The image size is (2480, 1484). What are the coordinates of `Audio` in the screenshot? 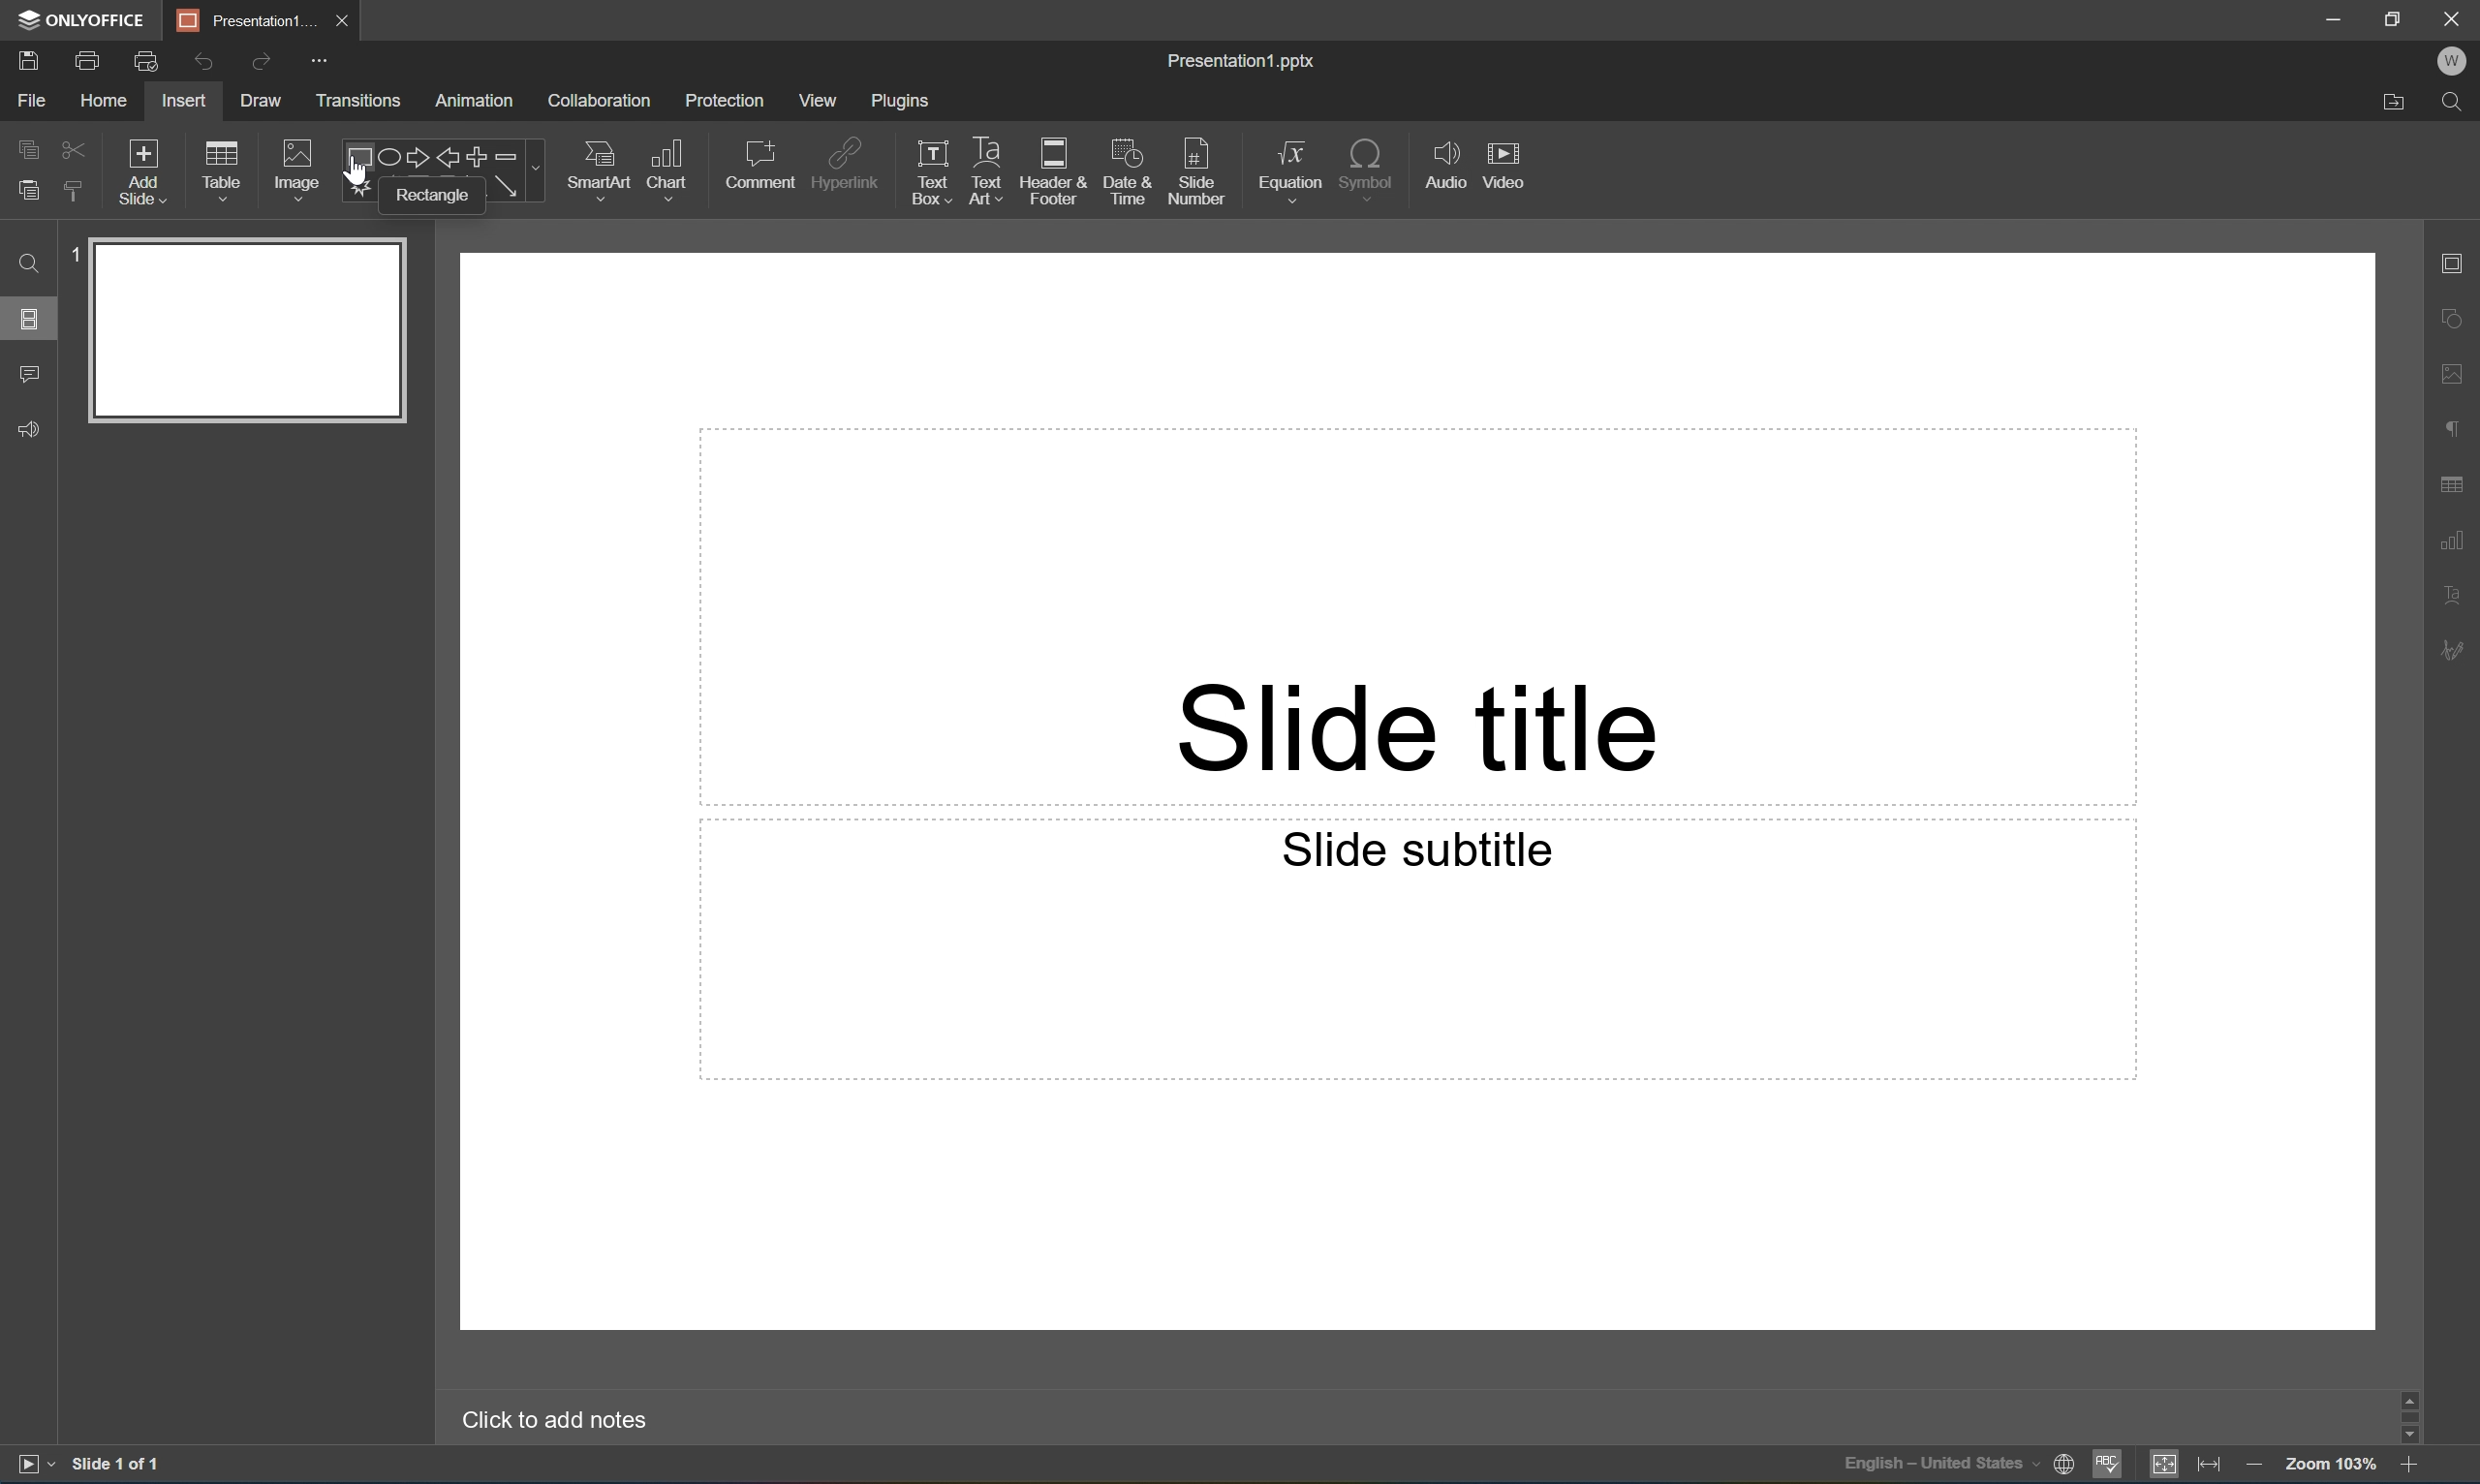 It's located at (1446, 164).